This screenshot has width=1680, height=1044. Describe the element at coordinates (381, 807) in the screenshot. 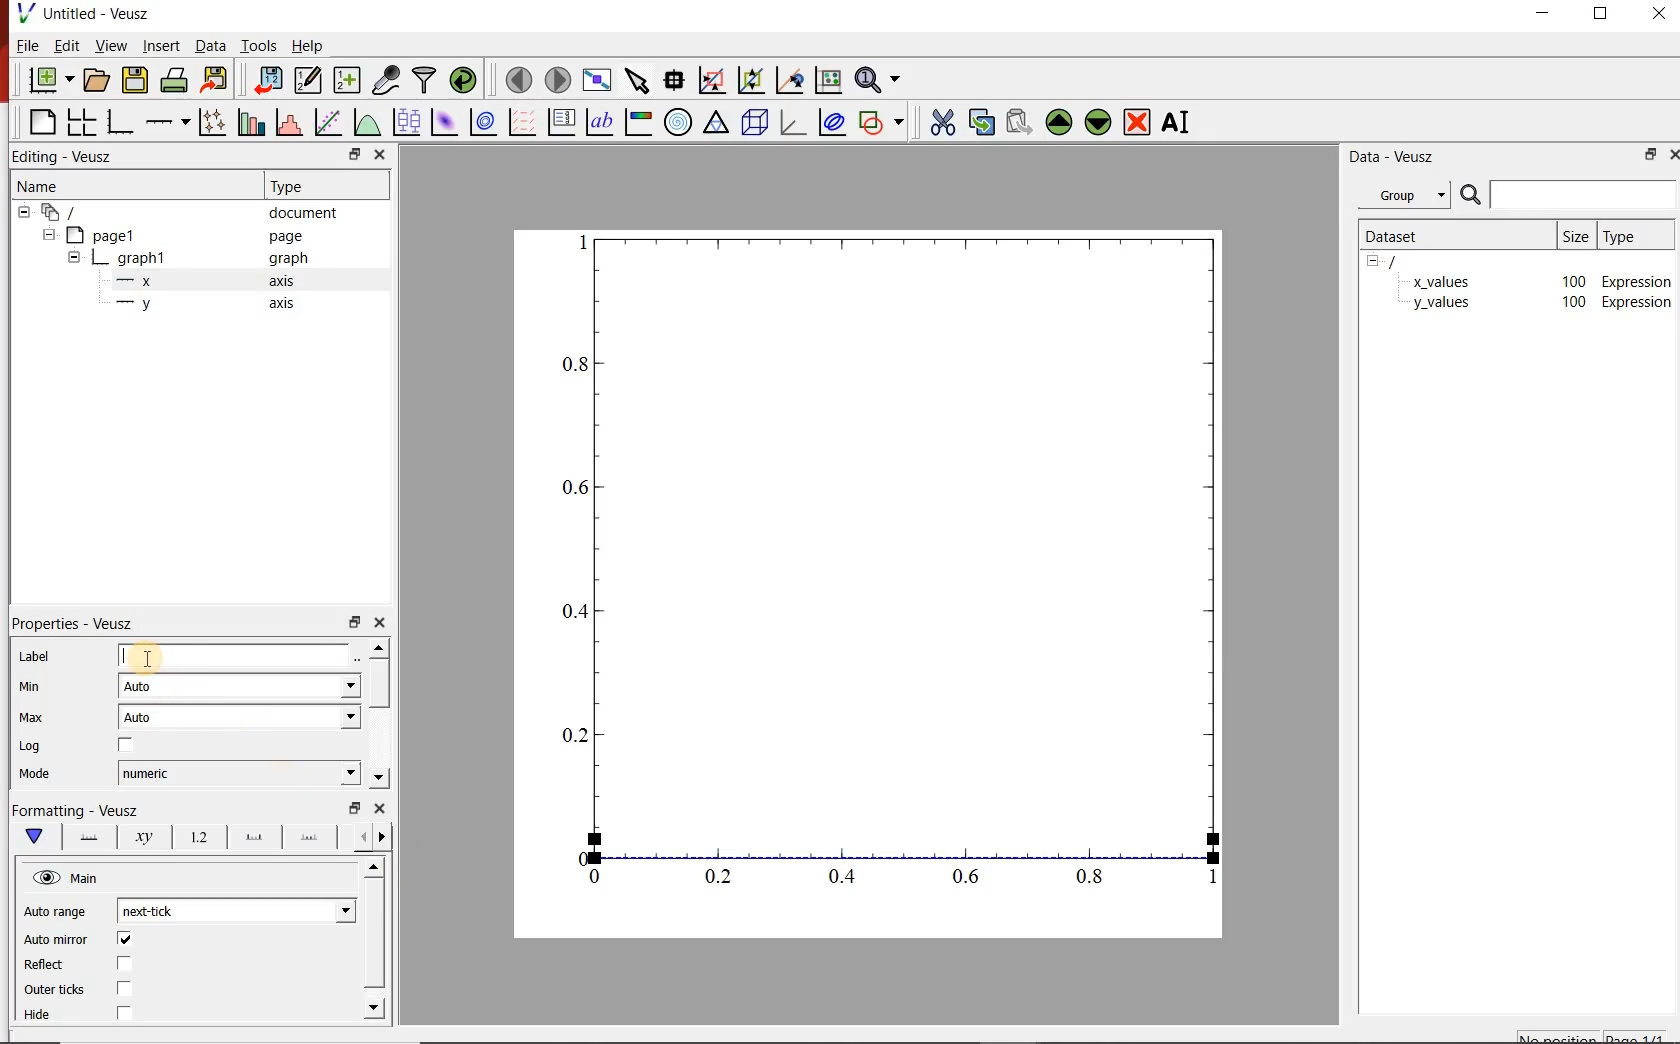

I see `close` at that location.